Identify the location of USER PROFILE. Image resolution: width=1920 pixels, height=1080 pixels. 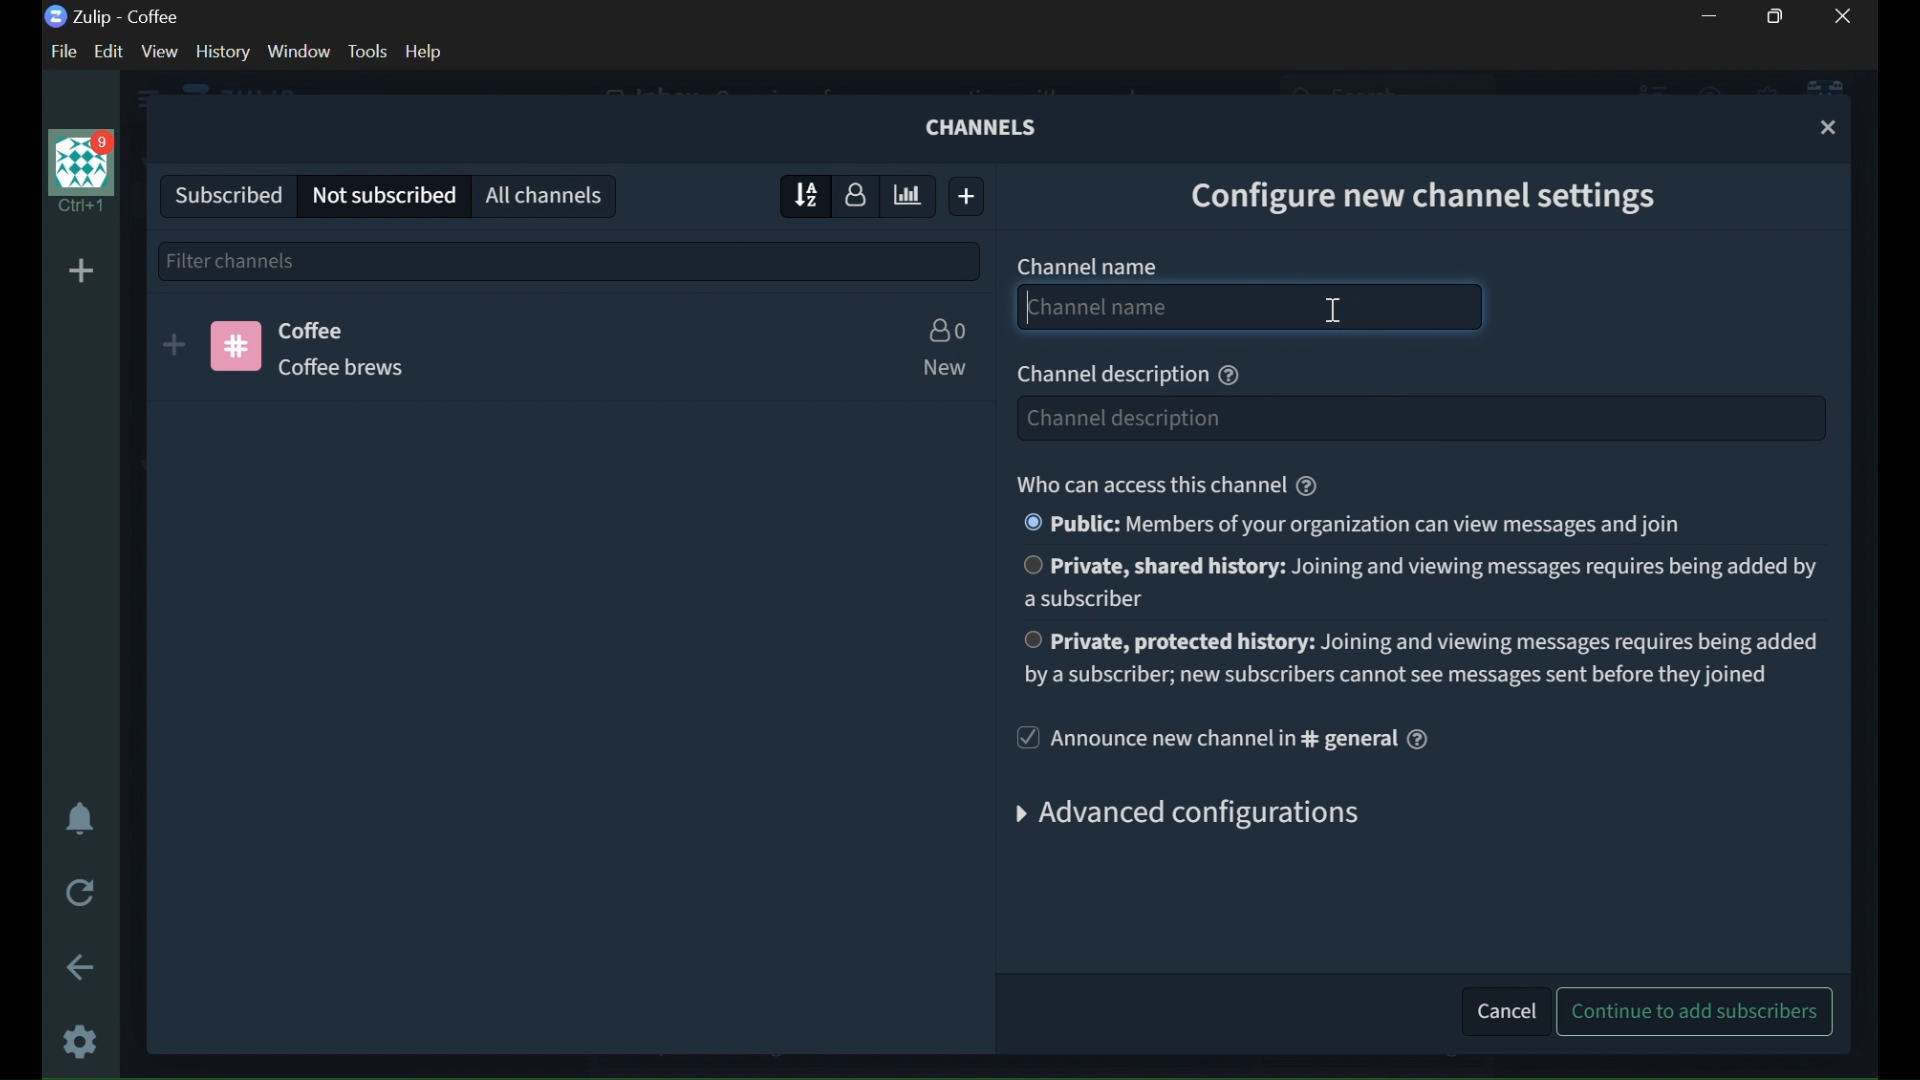
(78, 171).